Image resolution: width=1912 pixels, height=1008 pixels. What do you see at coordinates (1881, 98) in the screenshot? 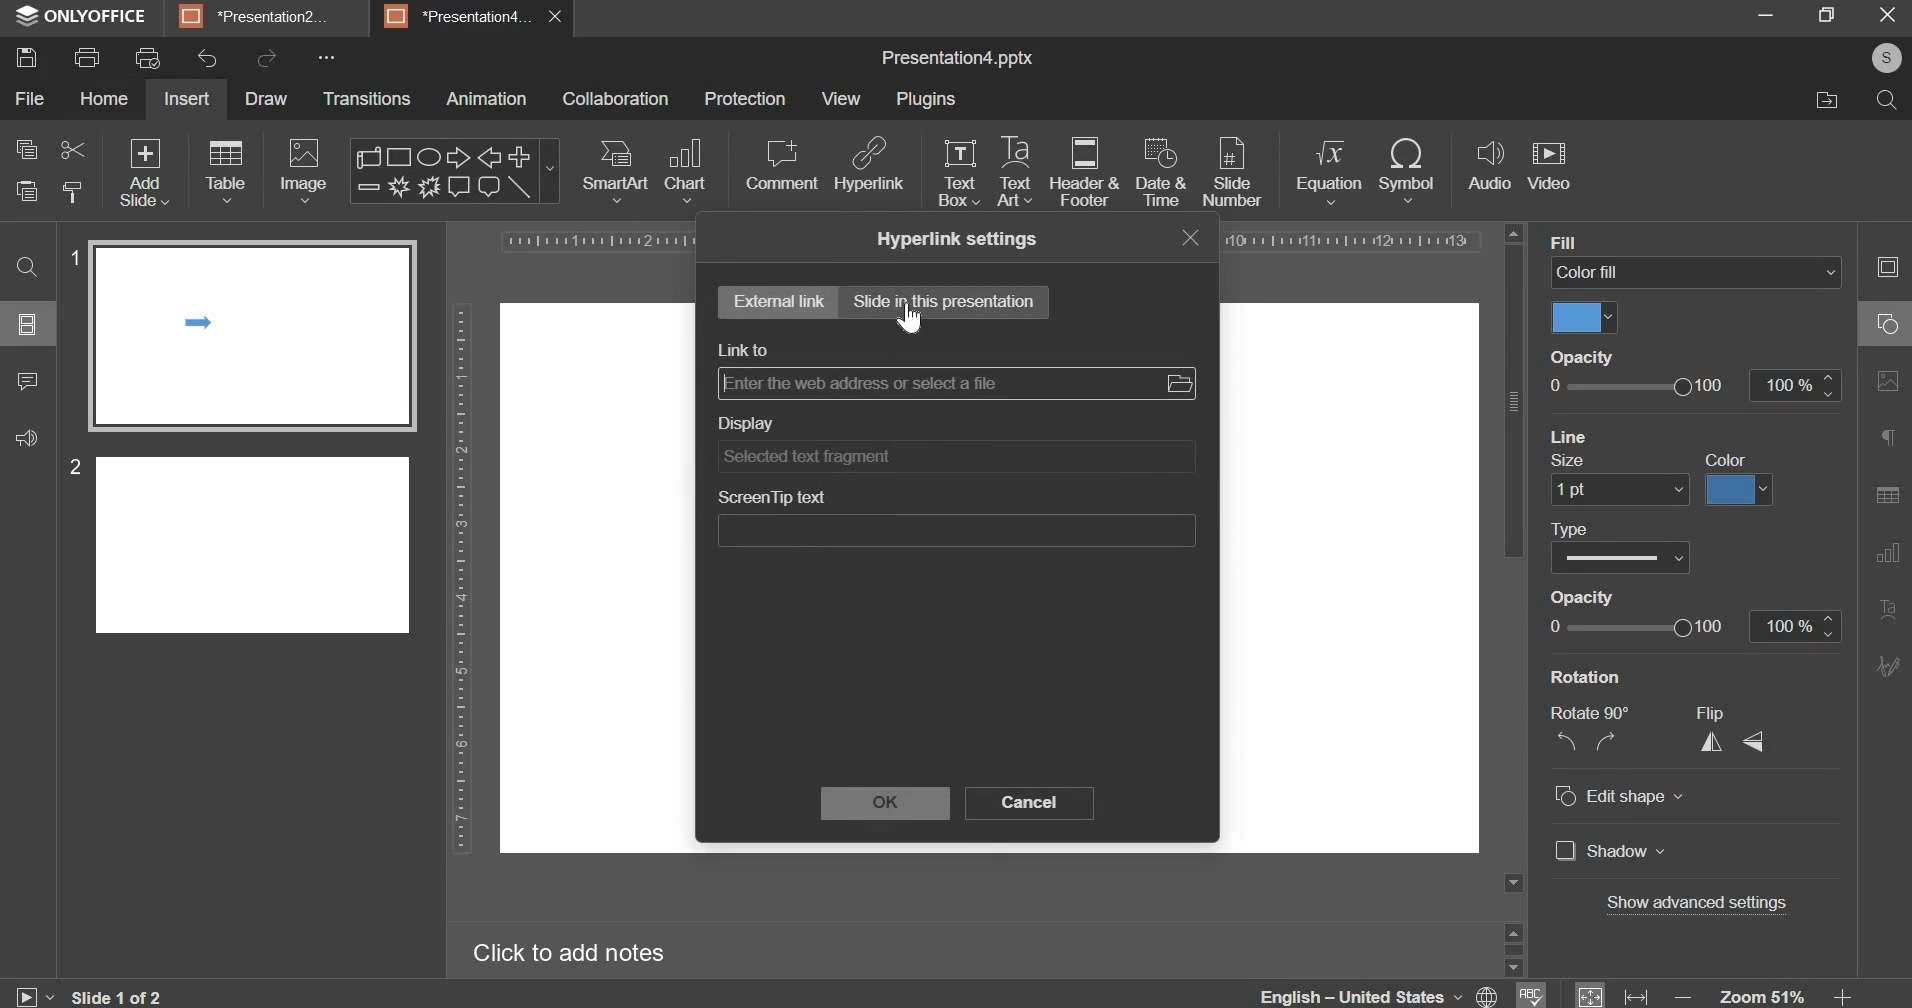
I see `search` at bounding box center [1881, 98].